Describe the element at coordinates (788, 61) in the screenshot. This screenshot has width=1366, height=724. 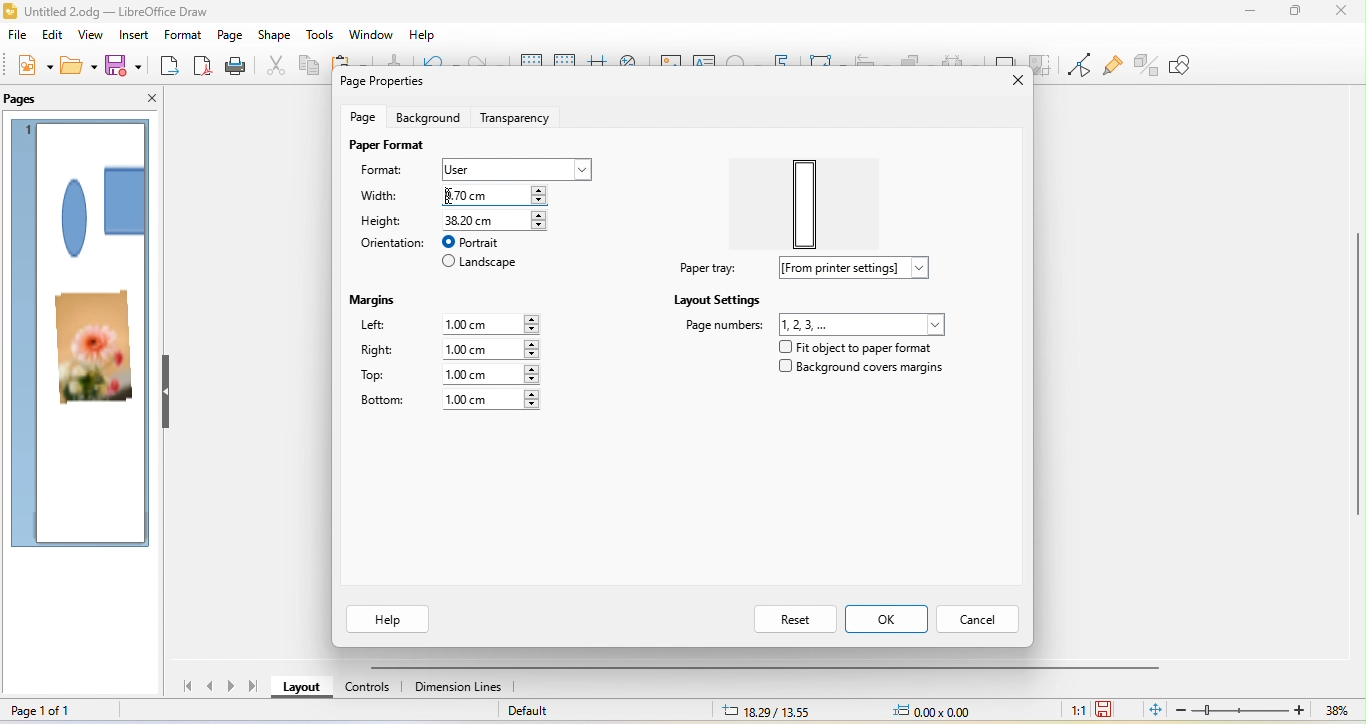
I see `fontwork text` at that location.